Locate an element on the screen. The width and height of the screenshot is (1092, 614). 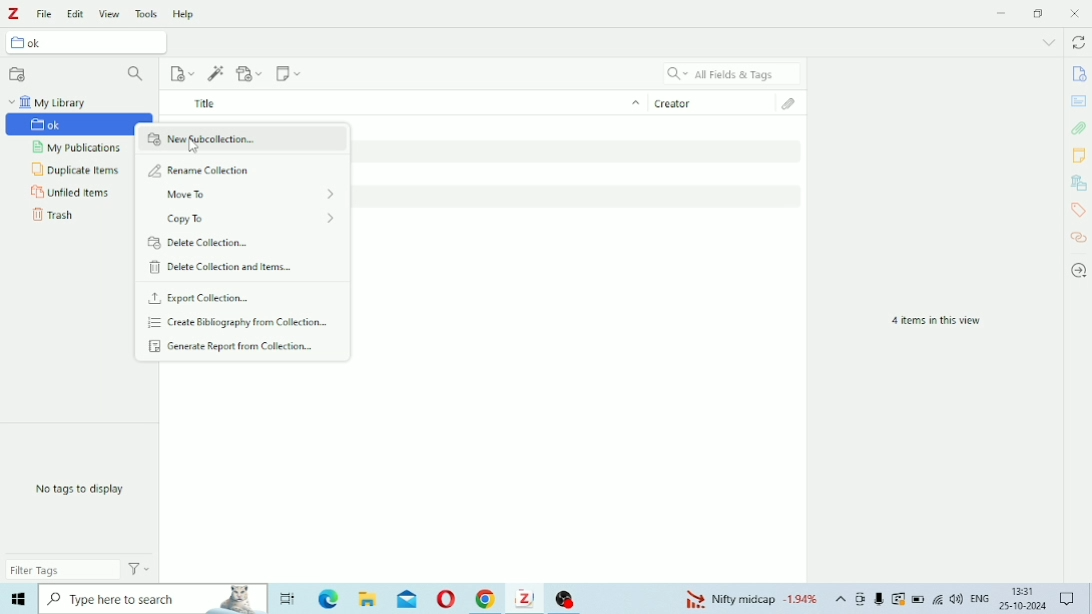
Opera Mini is located at coordinates (446, 599).